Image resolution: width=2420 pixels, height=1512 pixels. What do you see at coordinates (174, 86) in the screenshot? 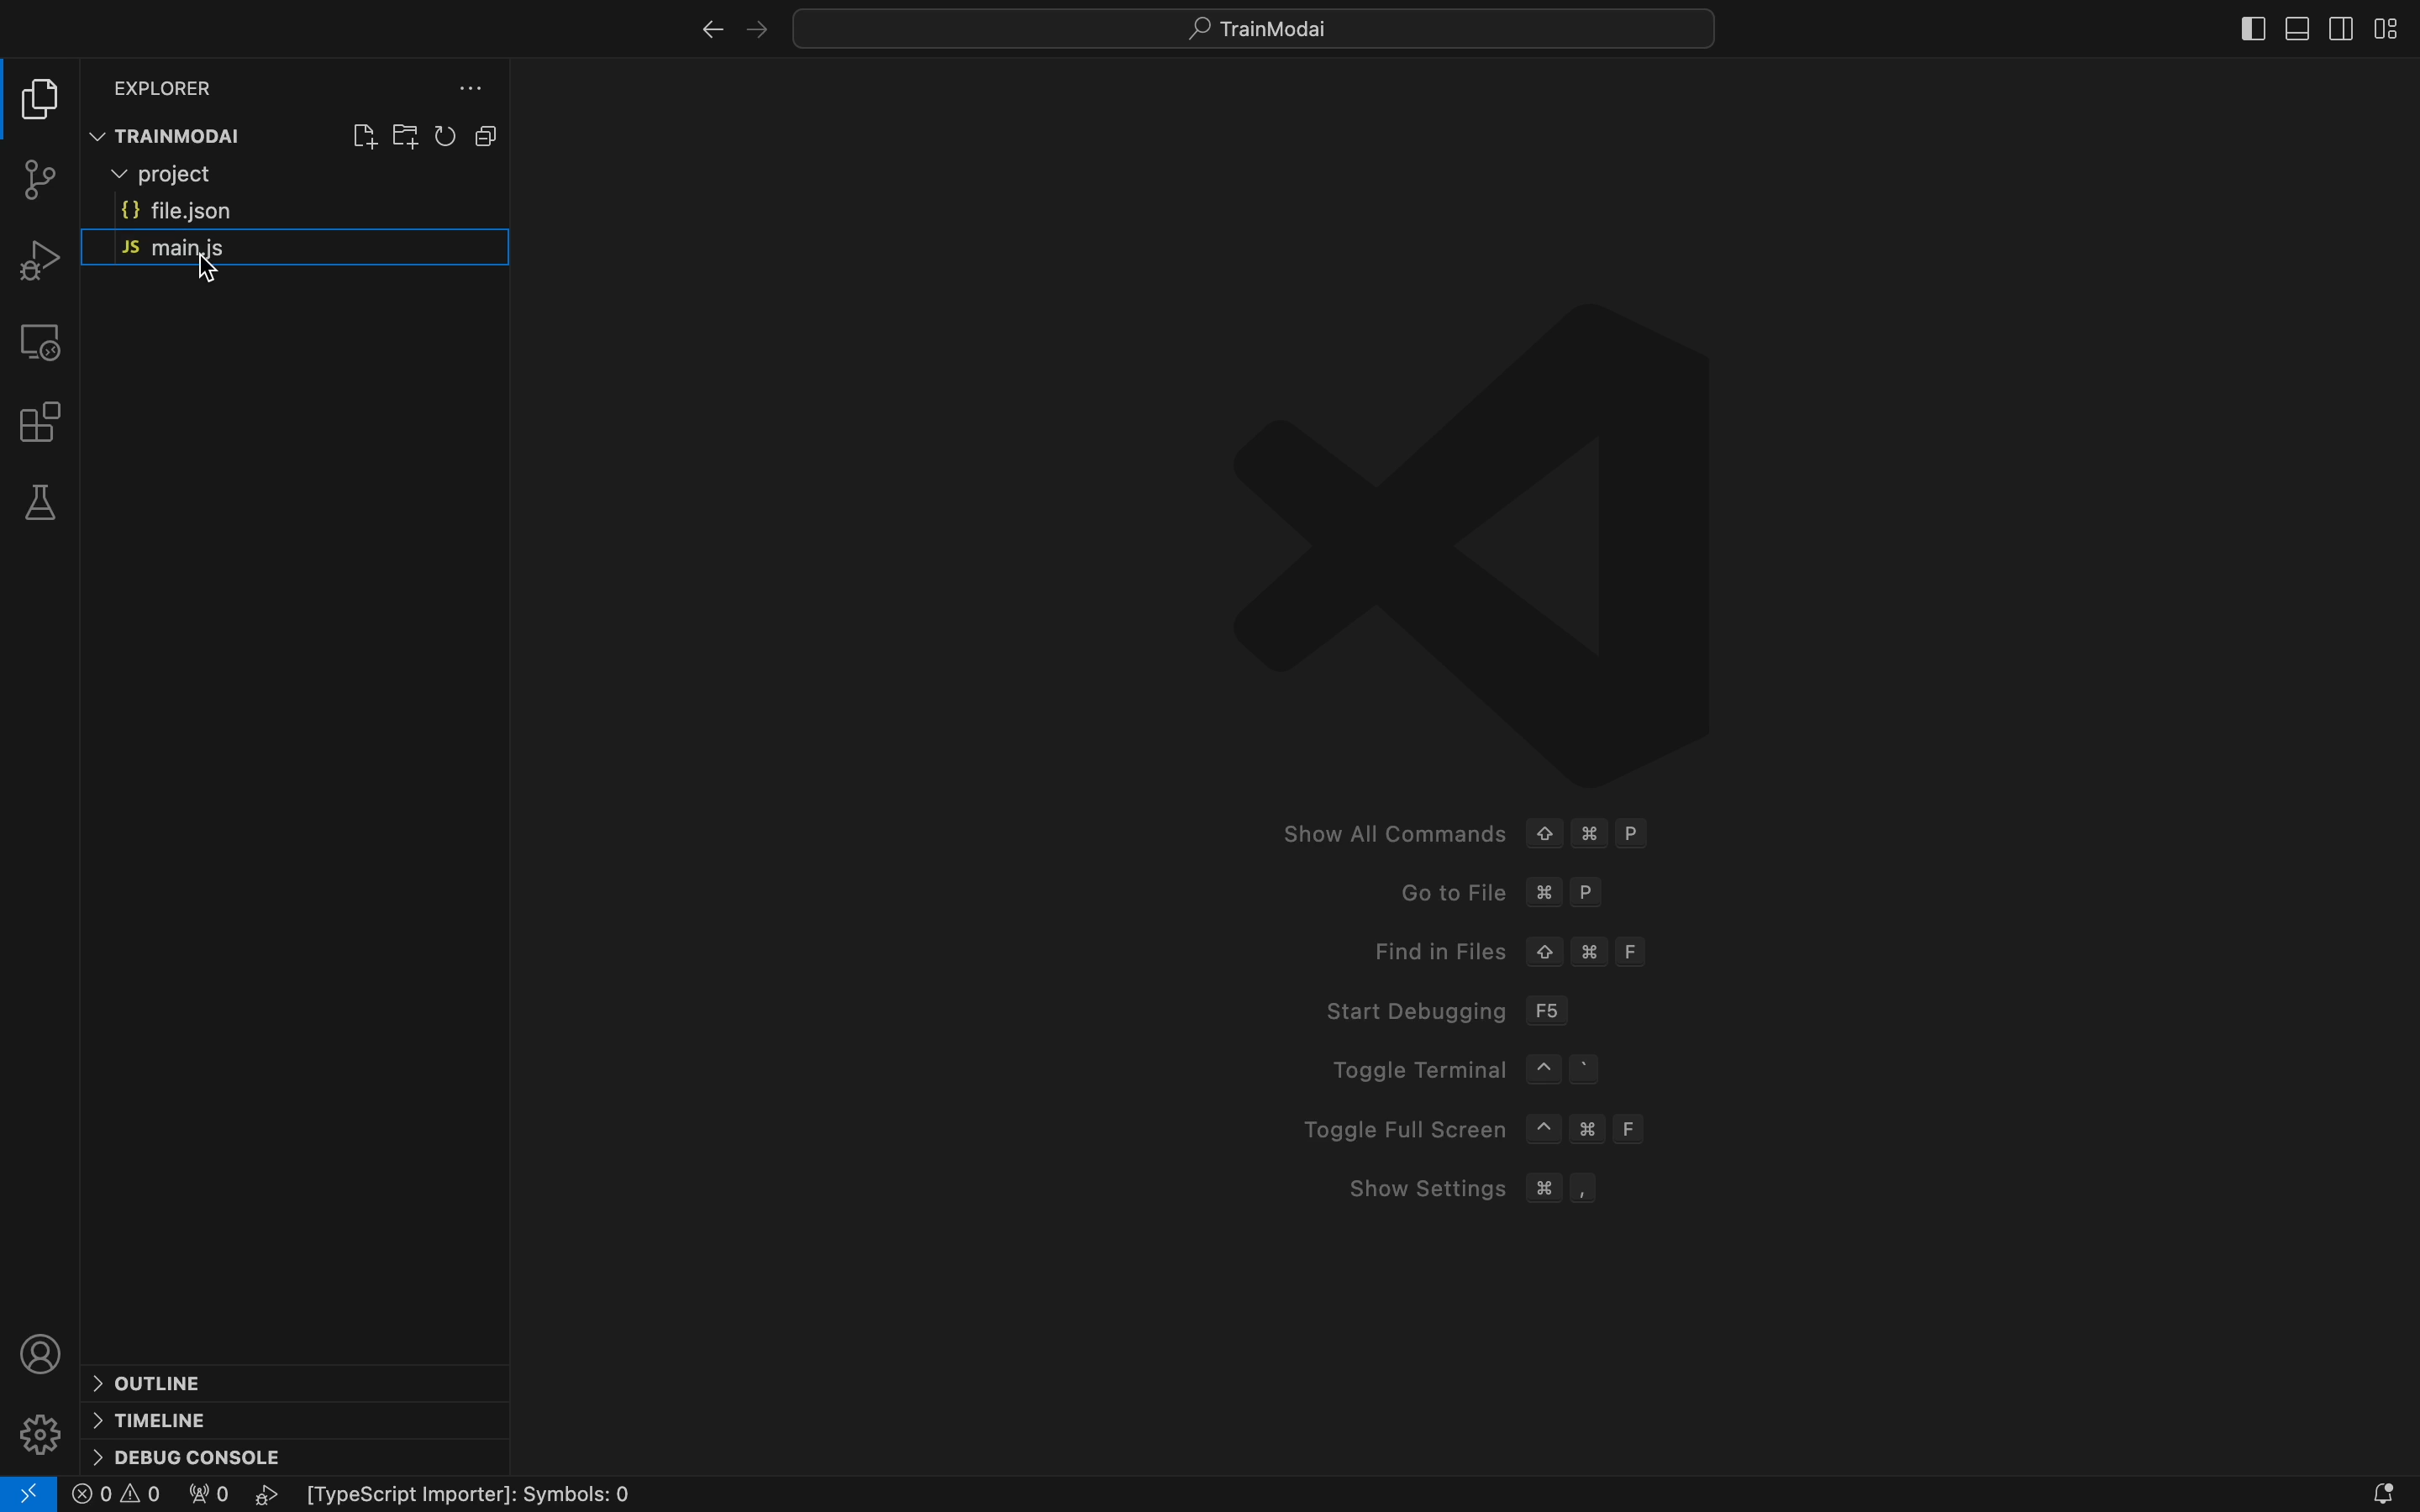
I see `Explorer` at bounding box center [174, 86].